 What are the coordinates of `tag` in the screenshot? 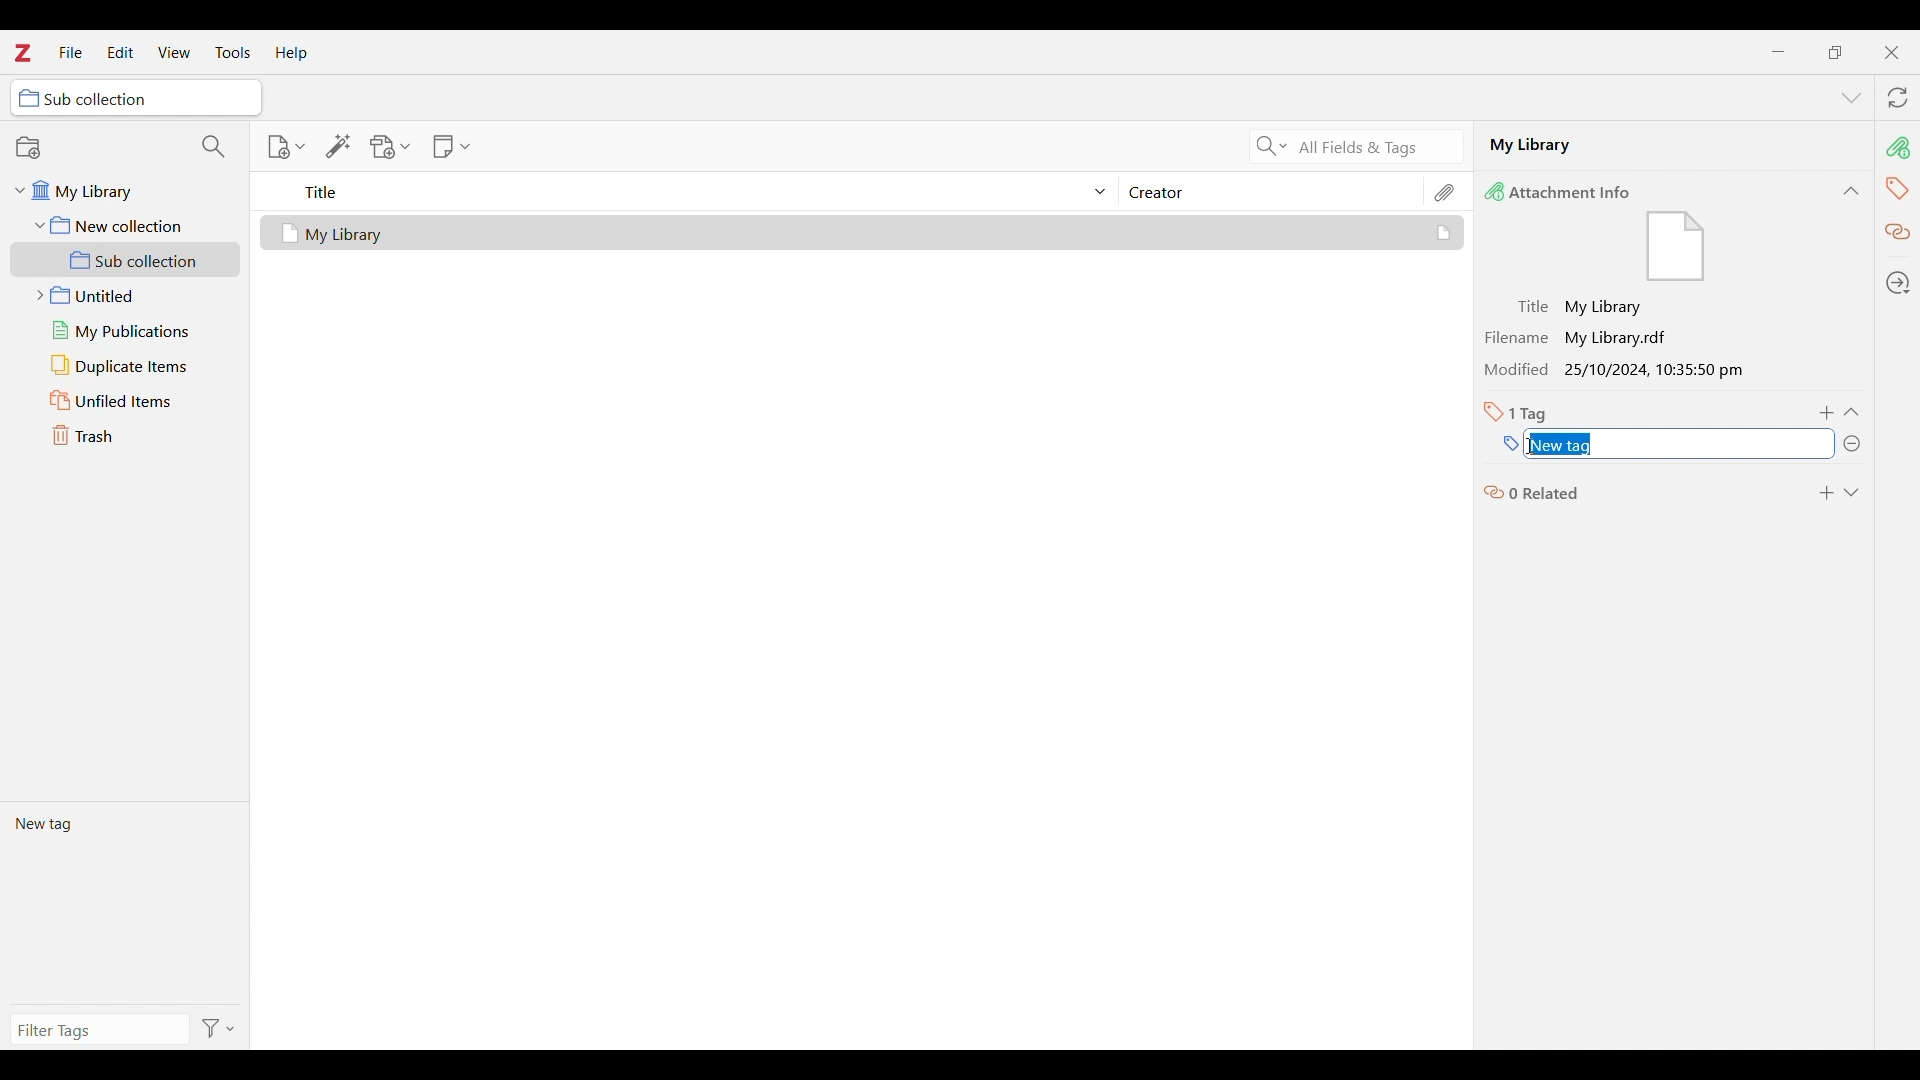 It's located at (1897, 187).